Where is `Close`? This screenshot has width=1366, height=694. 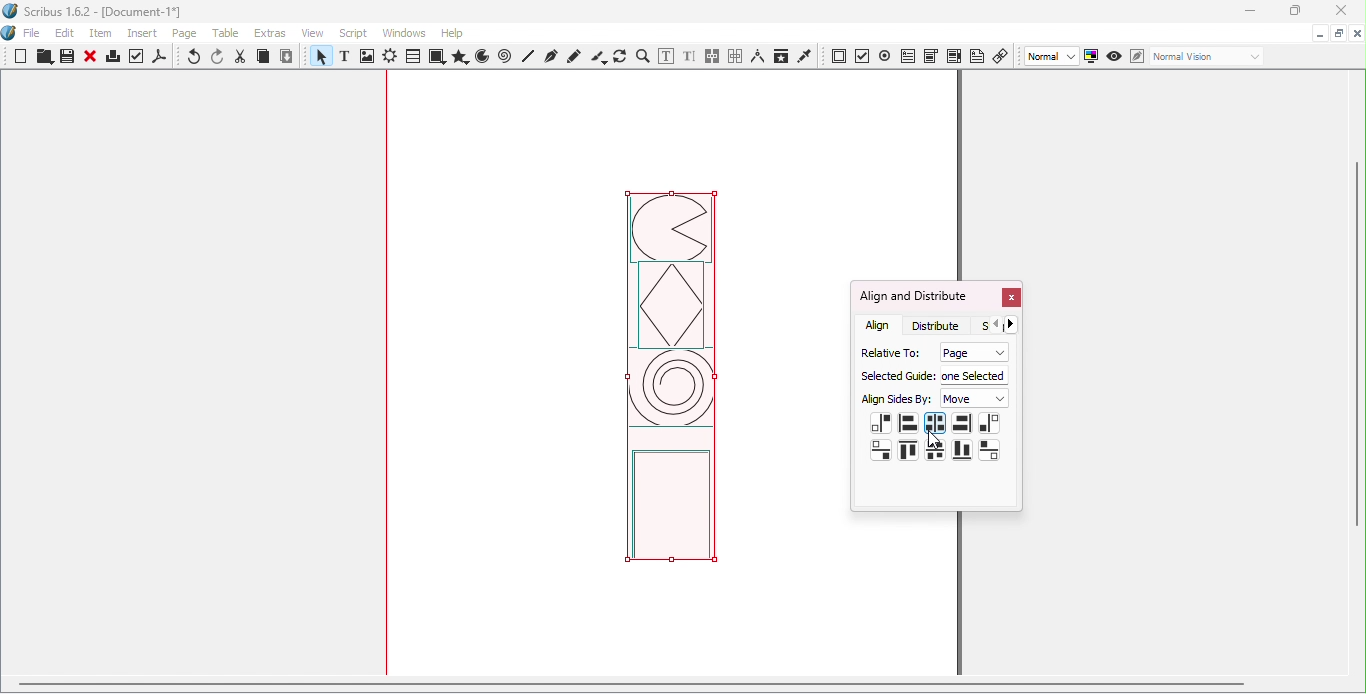
Close is located at coordinates (90, 58).